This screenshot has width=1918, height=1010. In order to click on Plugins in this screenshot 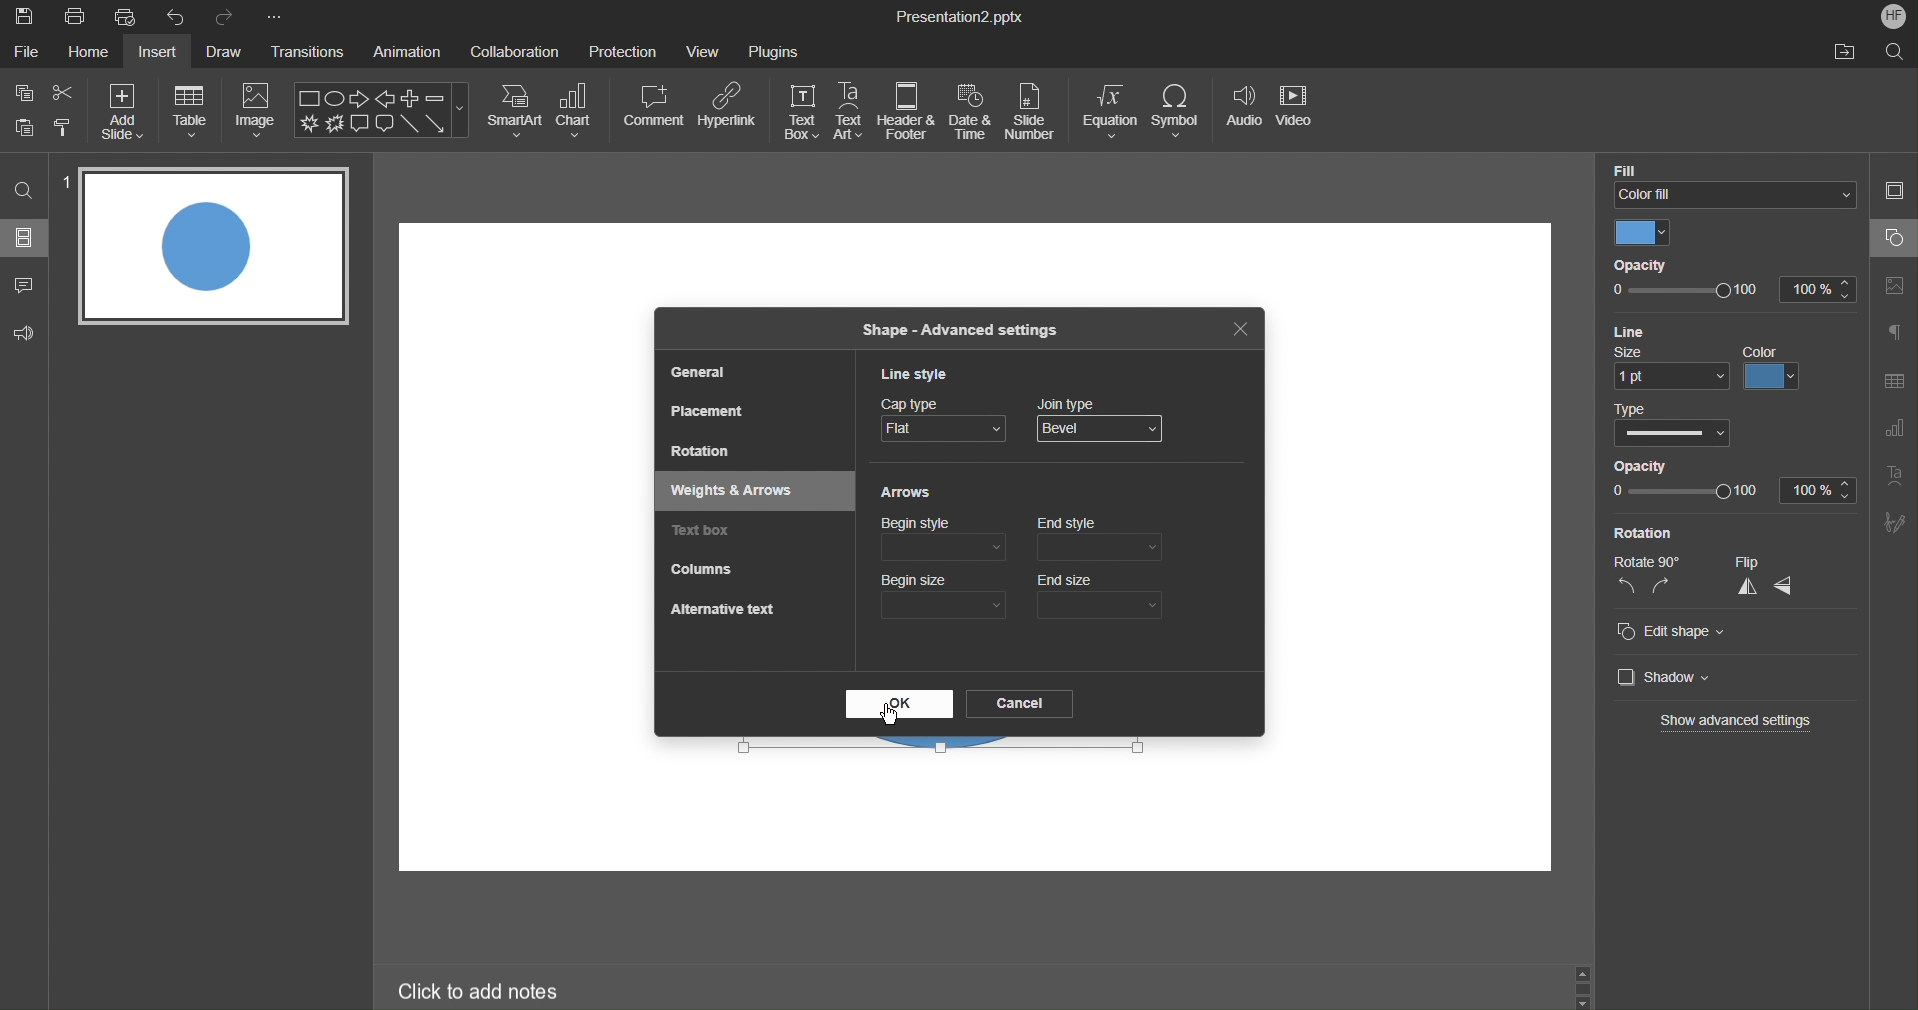, I will do `click(774, 48)`.